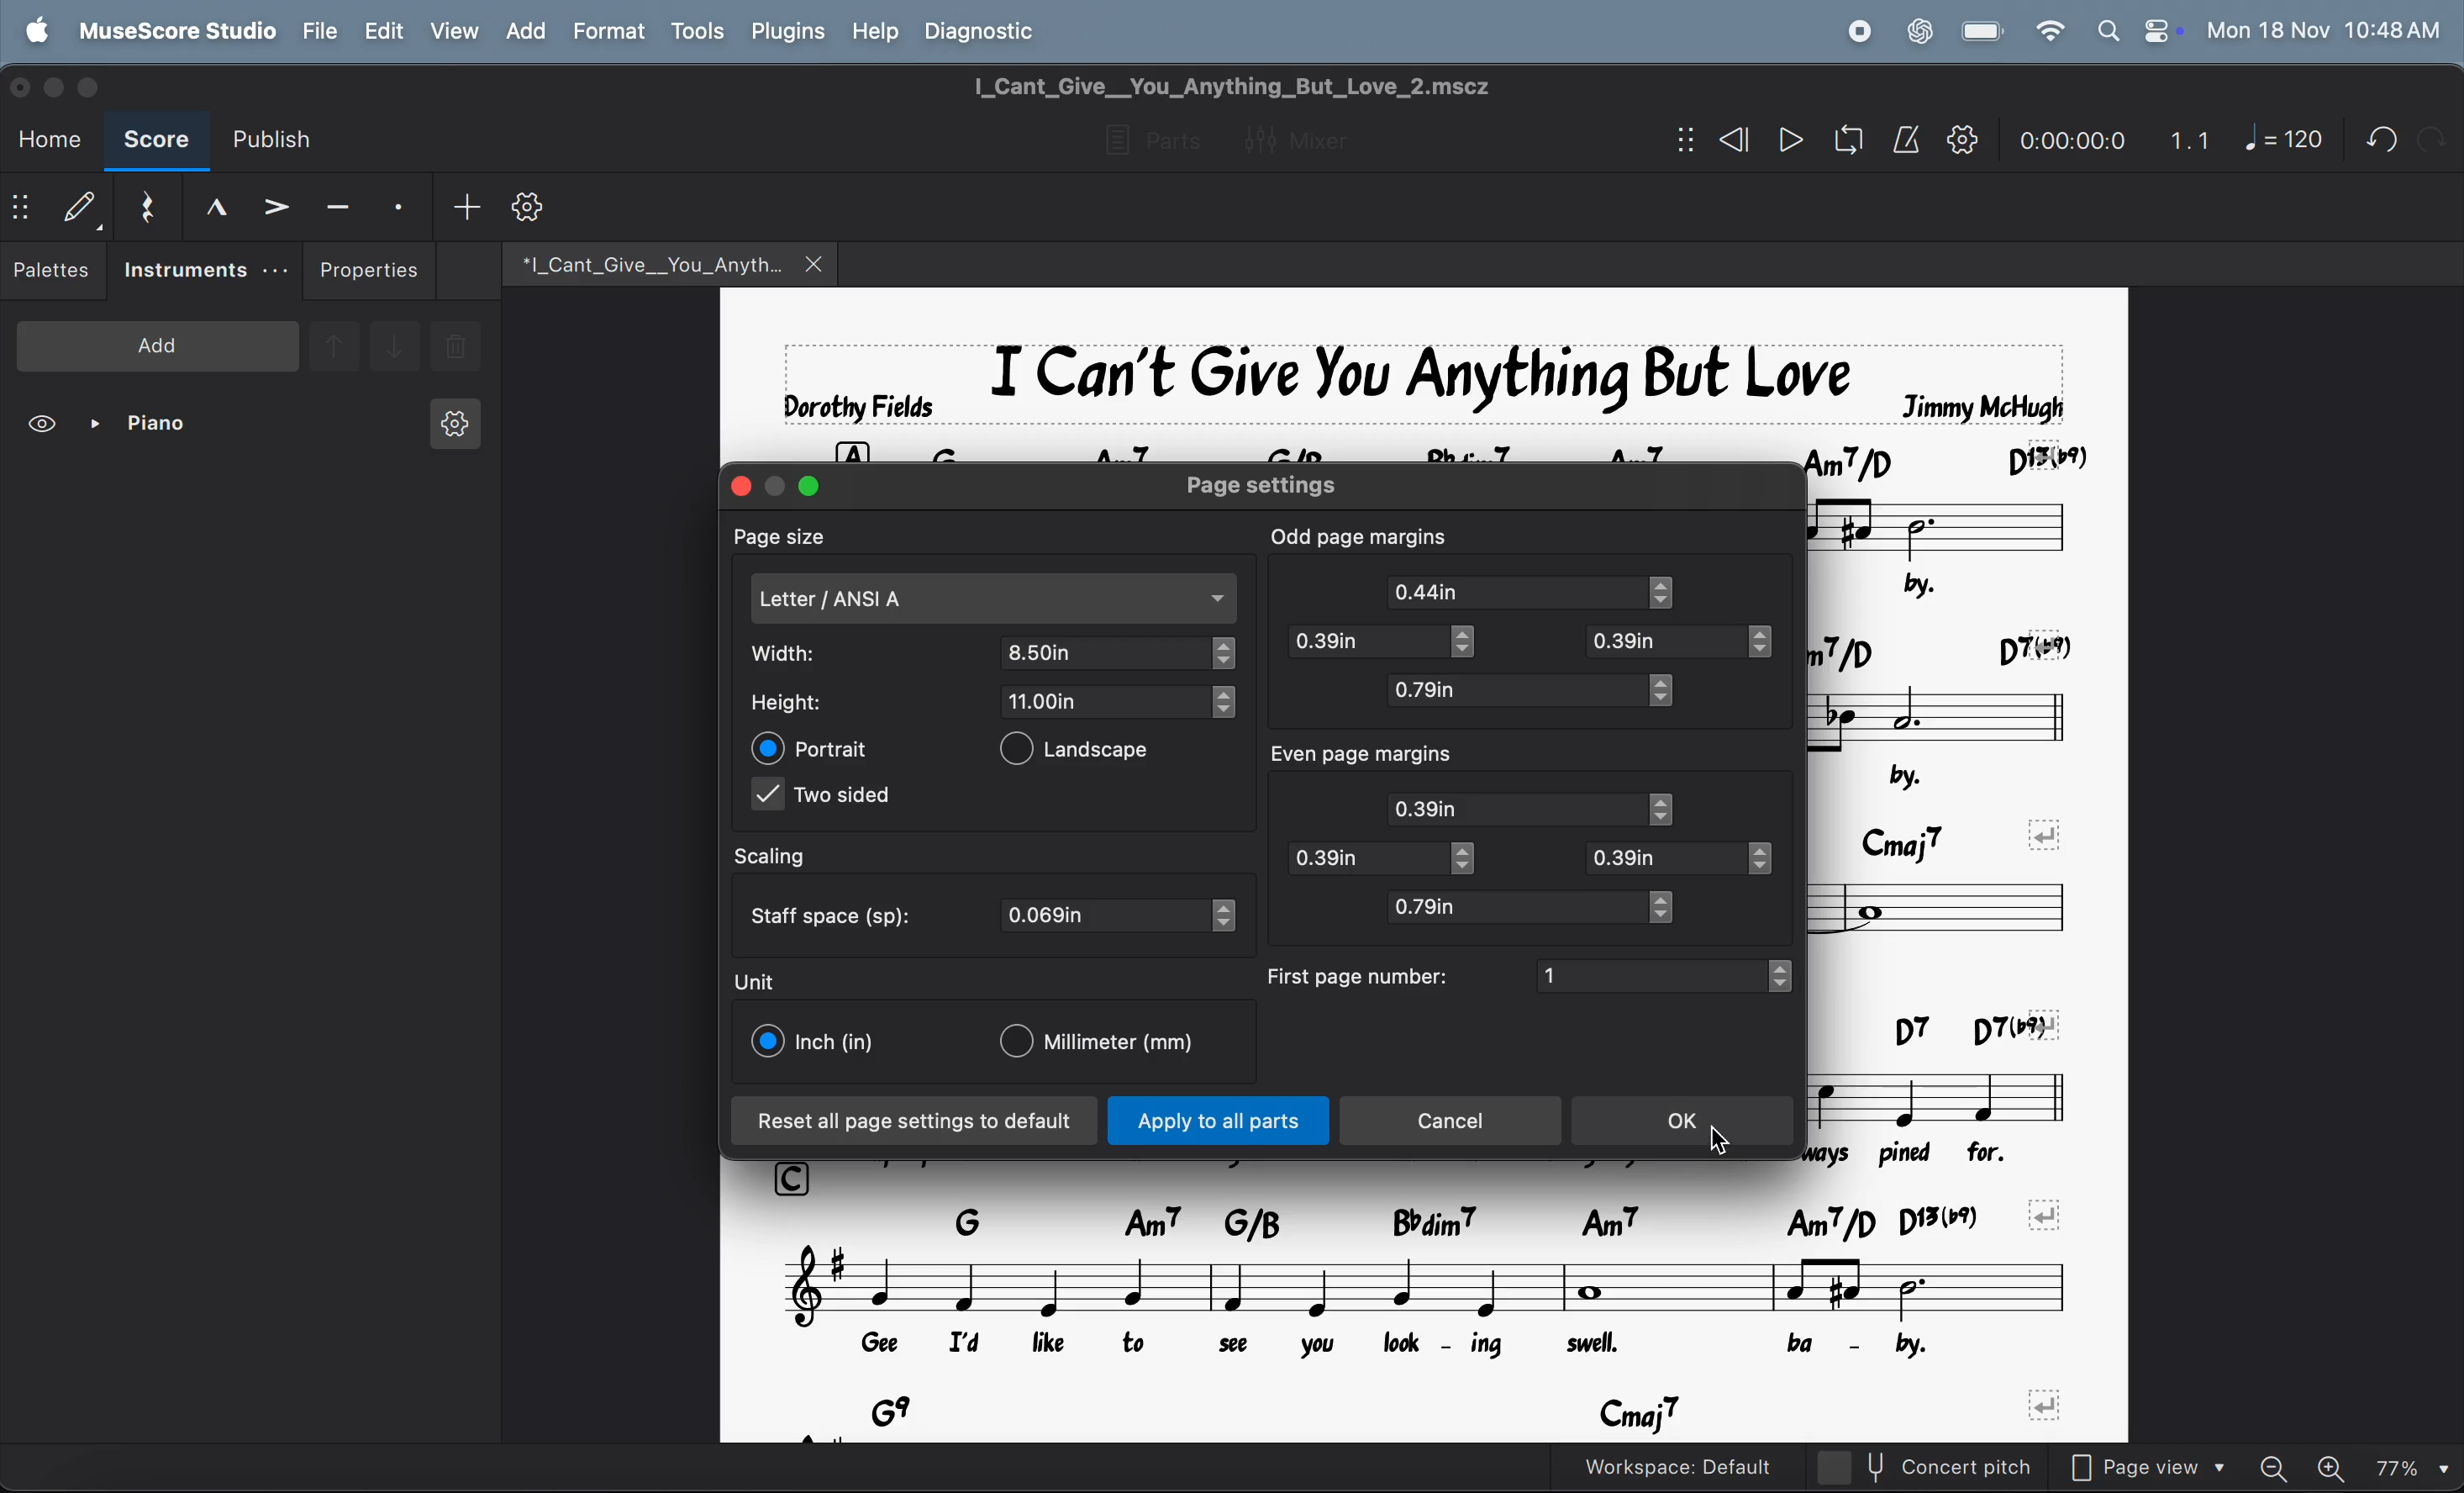 This screenshot has height=1493, width=2464. Describe the element at coordinates (1727, 1141) in the screenshot. I see `cursor` at that location.